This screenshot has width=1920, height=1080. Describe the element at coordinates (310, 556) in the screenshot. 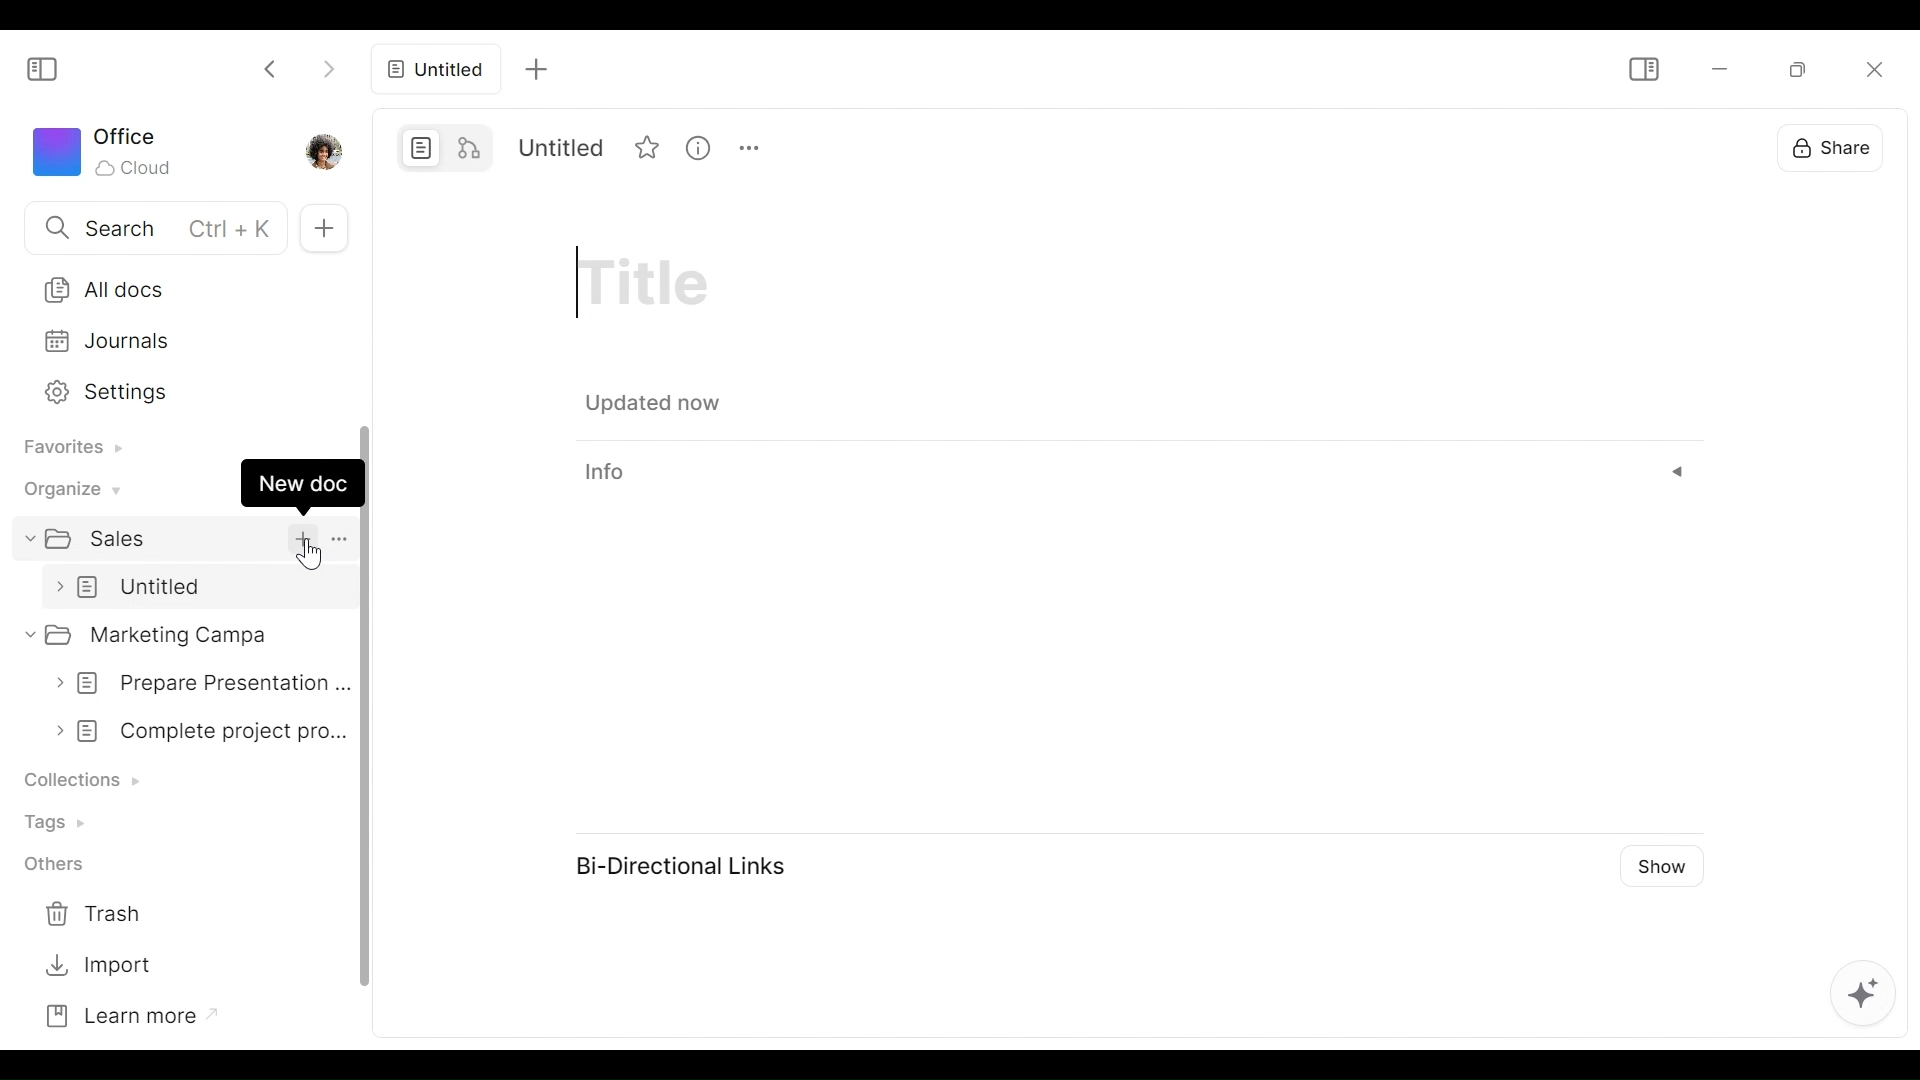

I see `cursor pointer` at that location.